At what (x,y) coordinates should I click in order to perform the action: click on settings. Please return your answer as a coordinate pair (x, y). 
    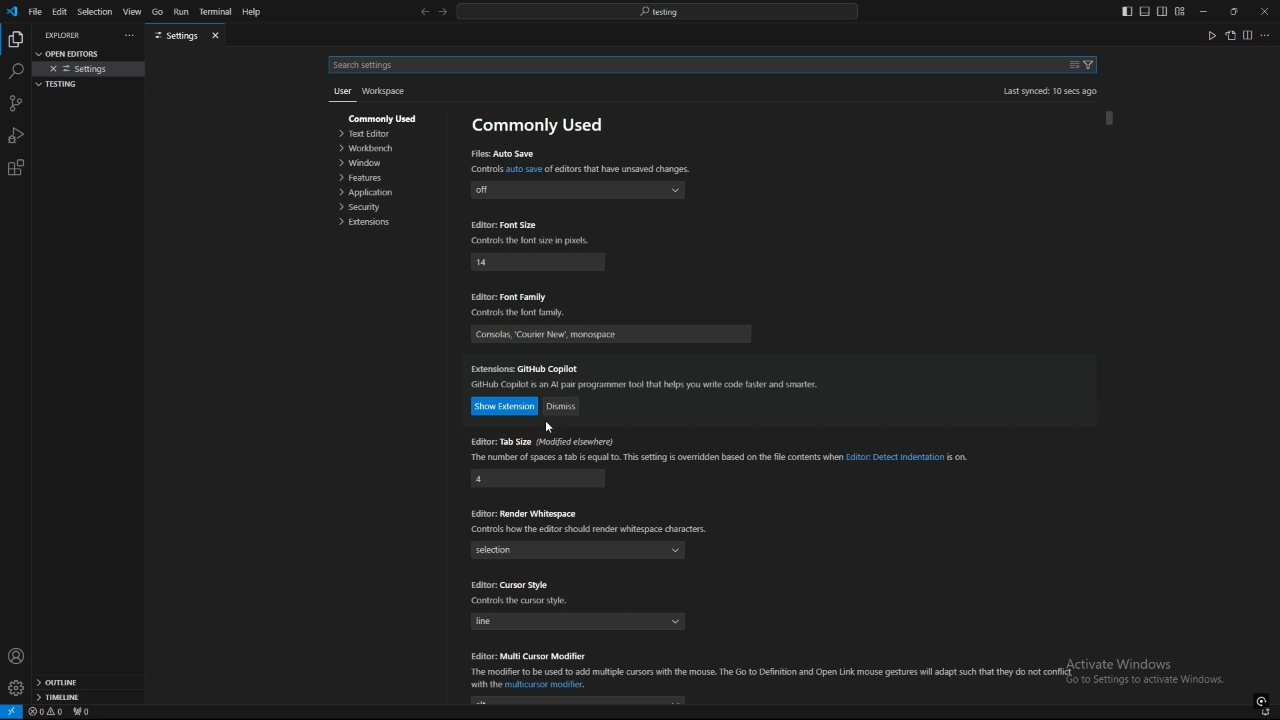
    Looking at the image, I should click on (15, 688).